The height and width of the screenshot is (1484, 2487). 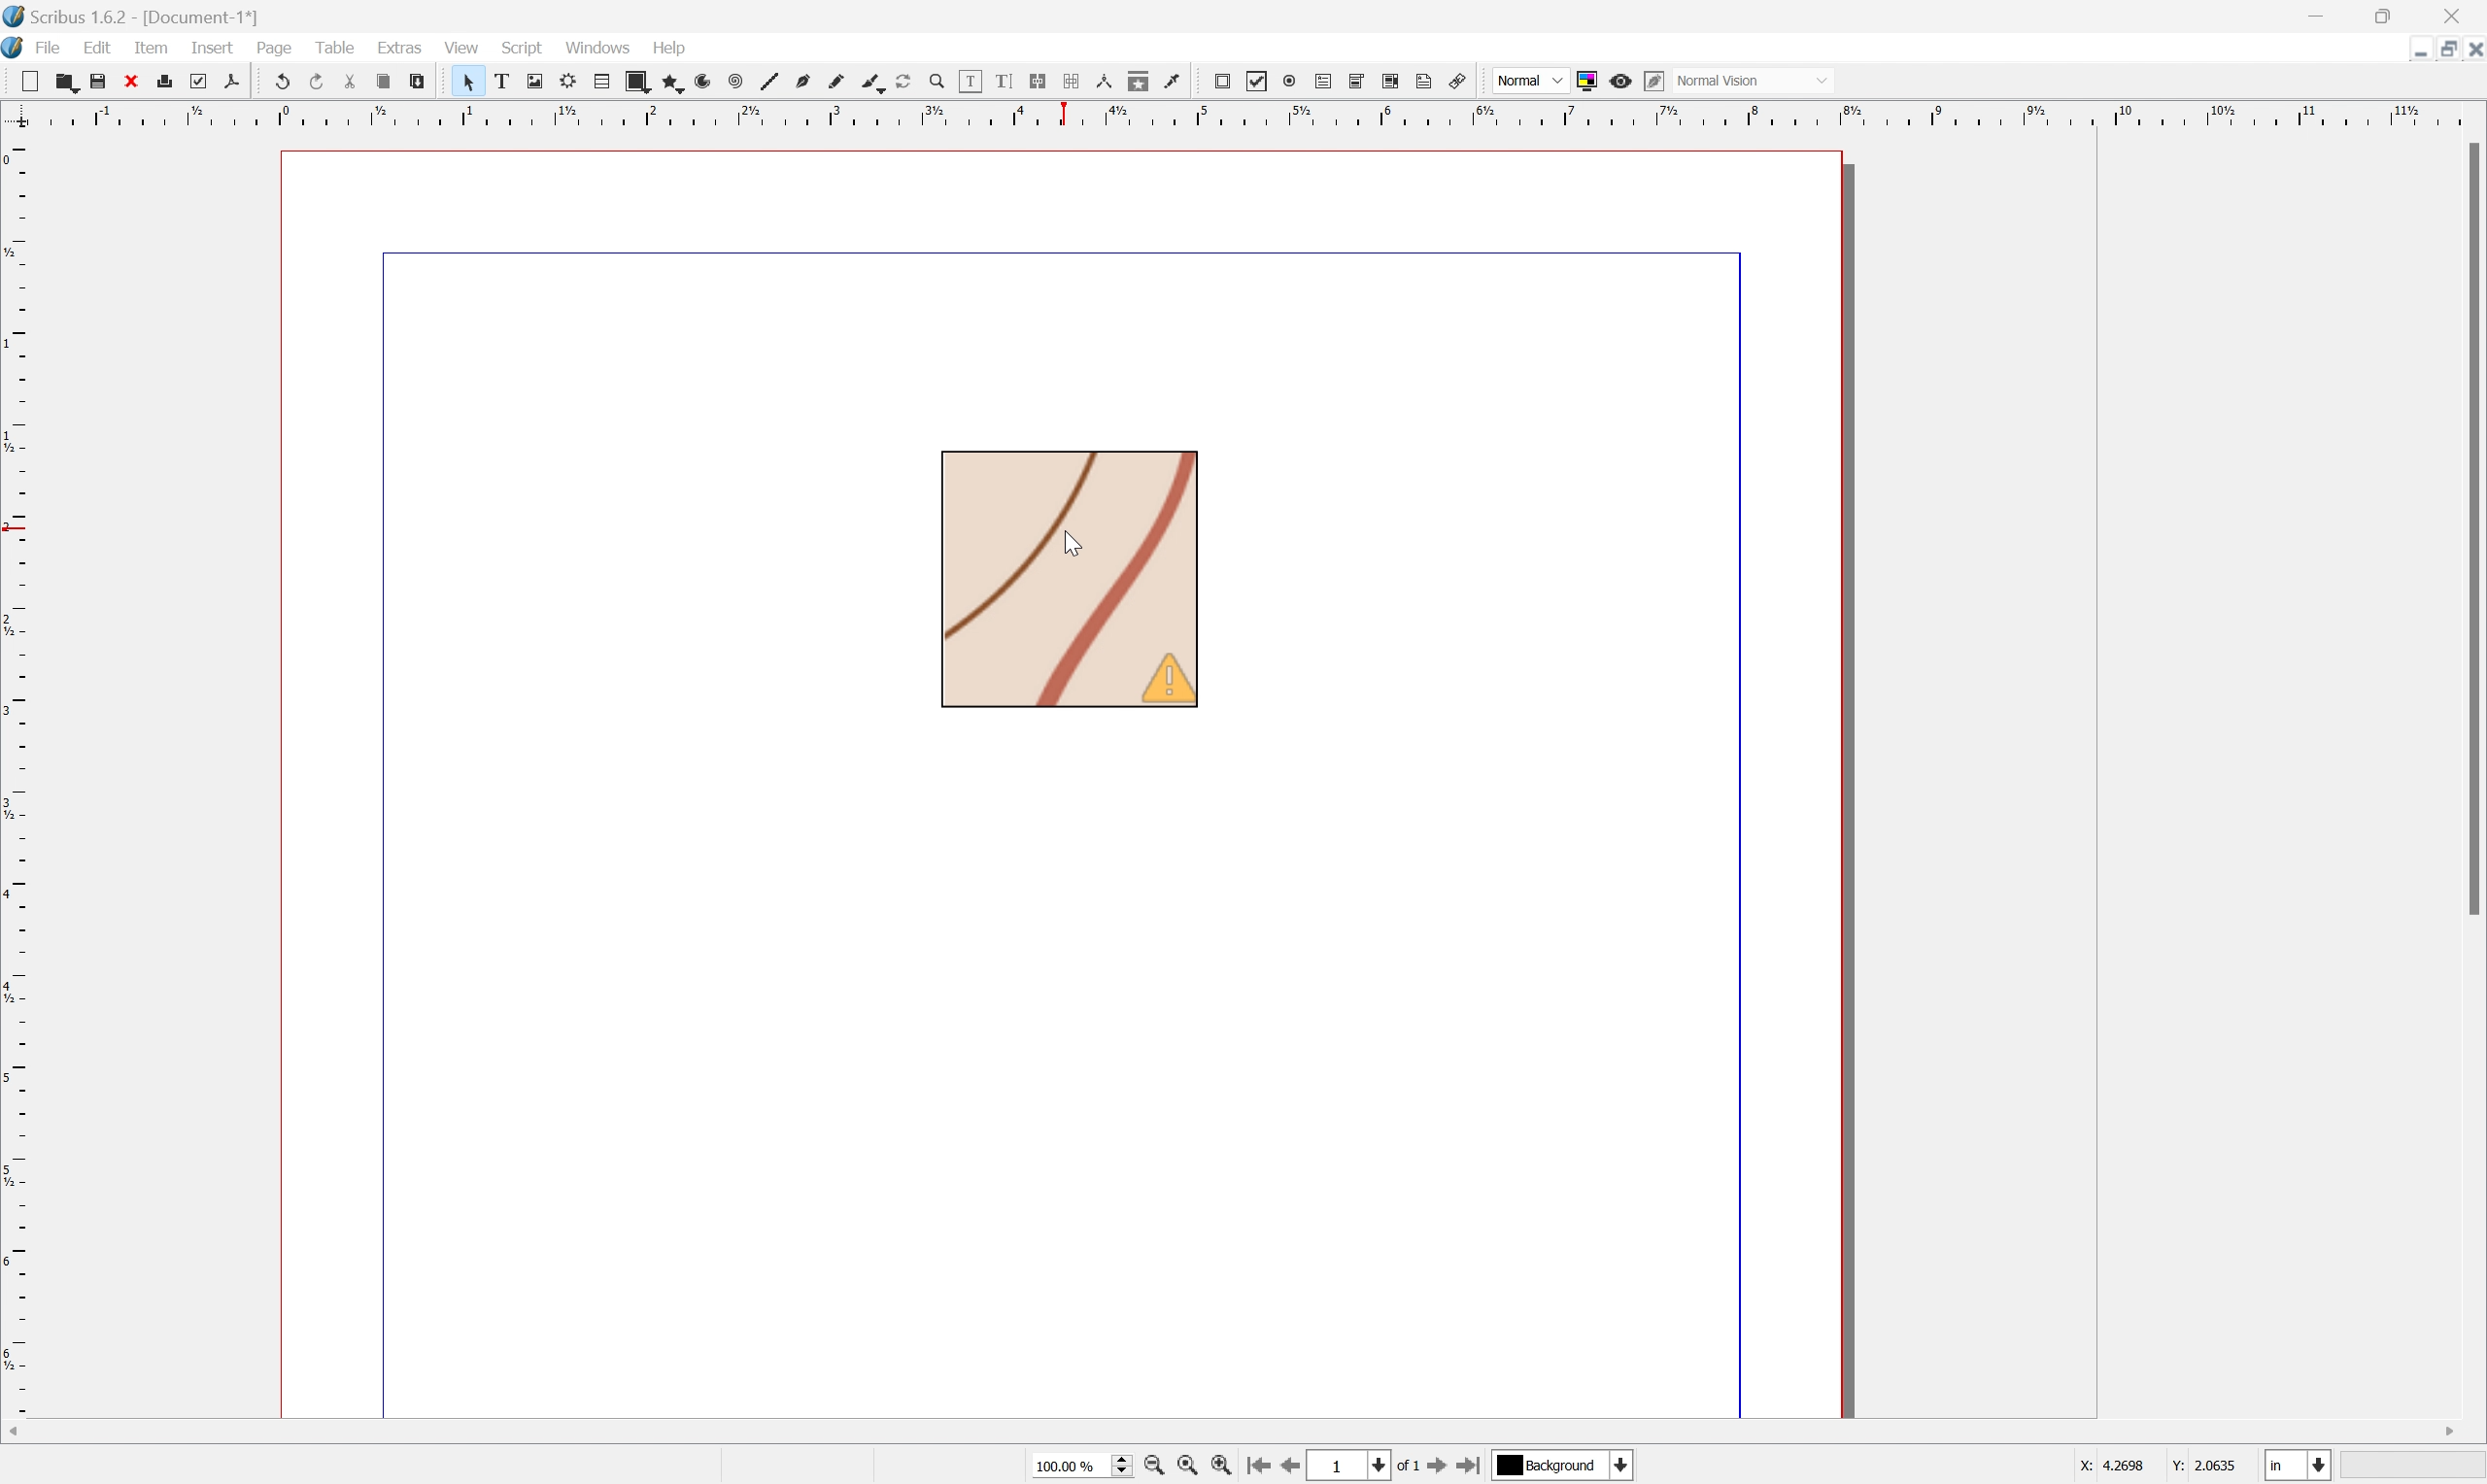 I want to click on Save as PDF, so click(x=242, y=81).